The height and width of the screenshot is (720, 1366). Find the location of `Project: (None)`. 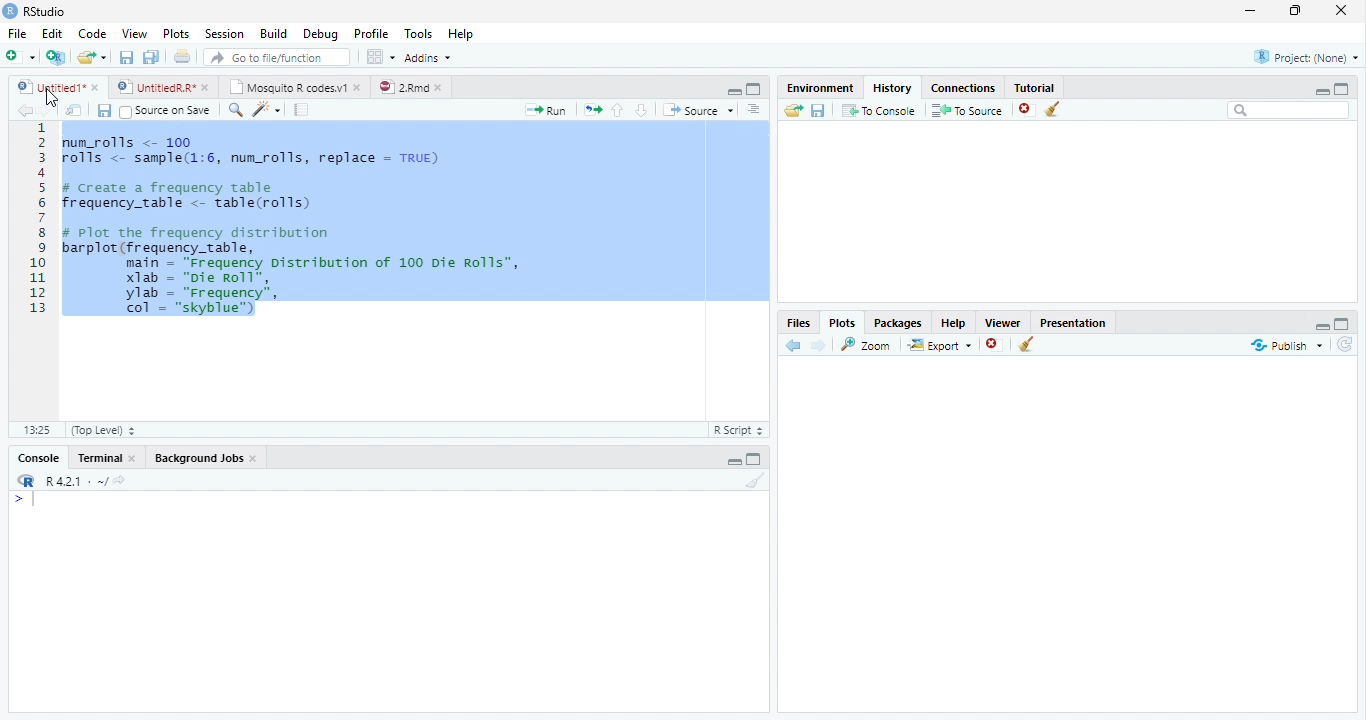

Project: (None) is located at coordinates (1305, 55).